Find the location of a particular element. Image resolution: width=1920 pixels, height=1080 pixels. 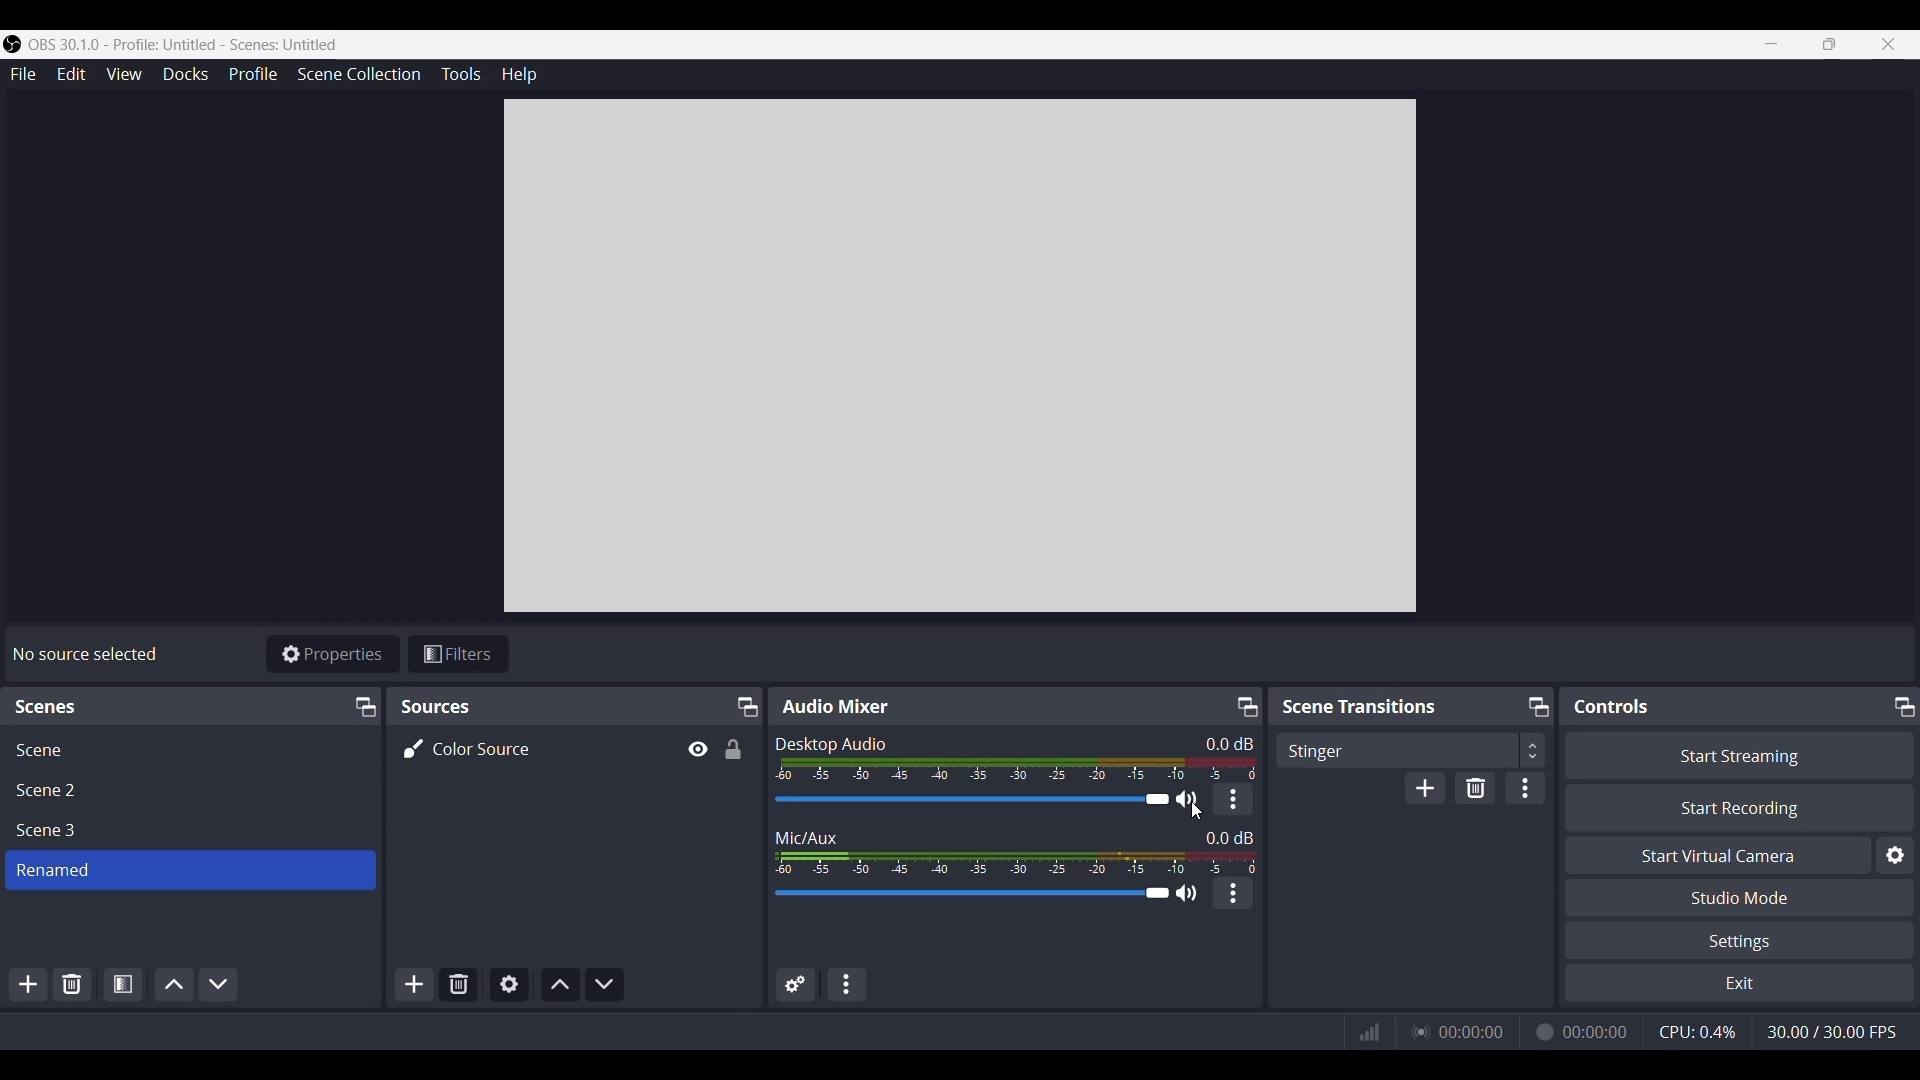

Mute/Unmute desktop audio is located at coordinates (1188, 799).